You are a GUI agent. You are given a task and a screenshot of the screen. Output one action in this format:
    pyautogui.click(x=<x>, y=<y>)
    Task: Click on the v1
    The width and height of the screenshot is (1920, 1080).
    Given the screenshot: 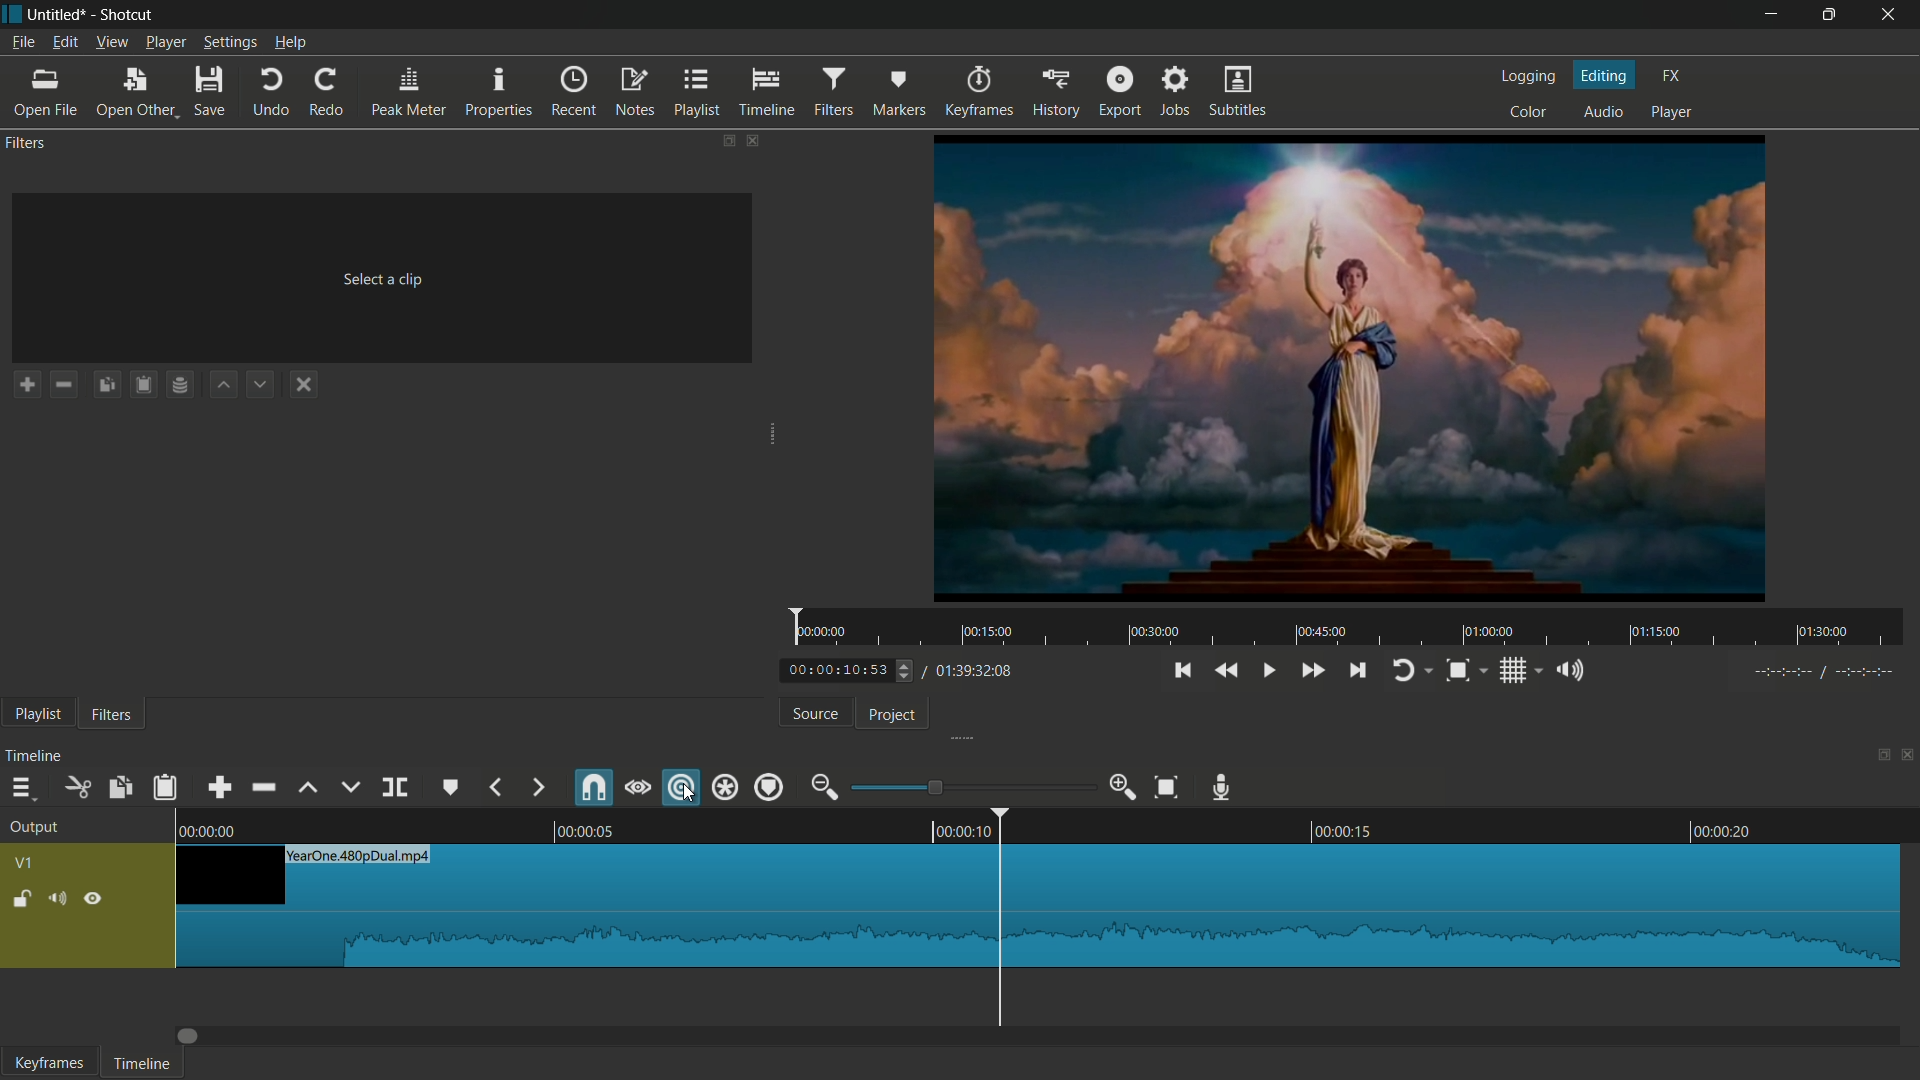 What is the action you would take?
    pyautogui.click(x=27, y=862)
    